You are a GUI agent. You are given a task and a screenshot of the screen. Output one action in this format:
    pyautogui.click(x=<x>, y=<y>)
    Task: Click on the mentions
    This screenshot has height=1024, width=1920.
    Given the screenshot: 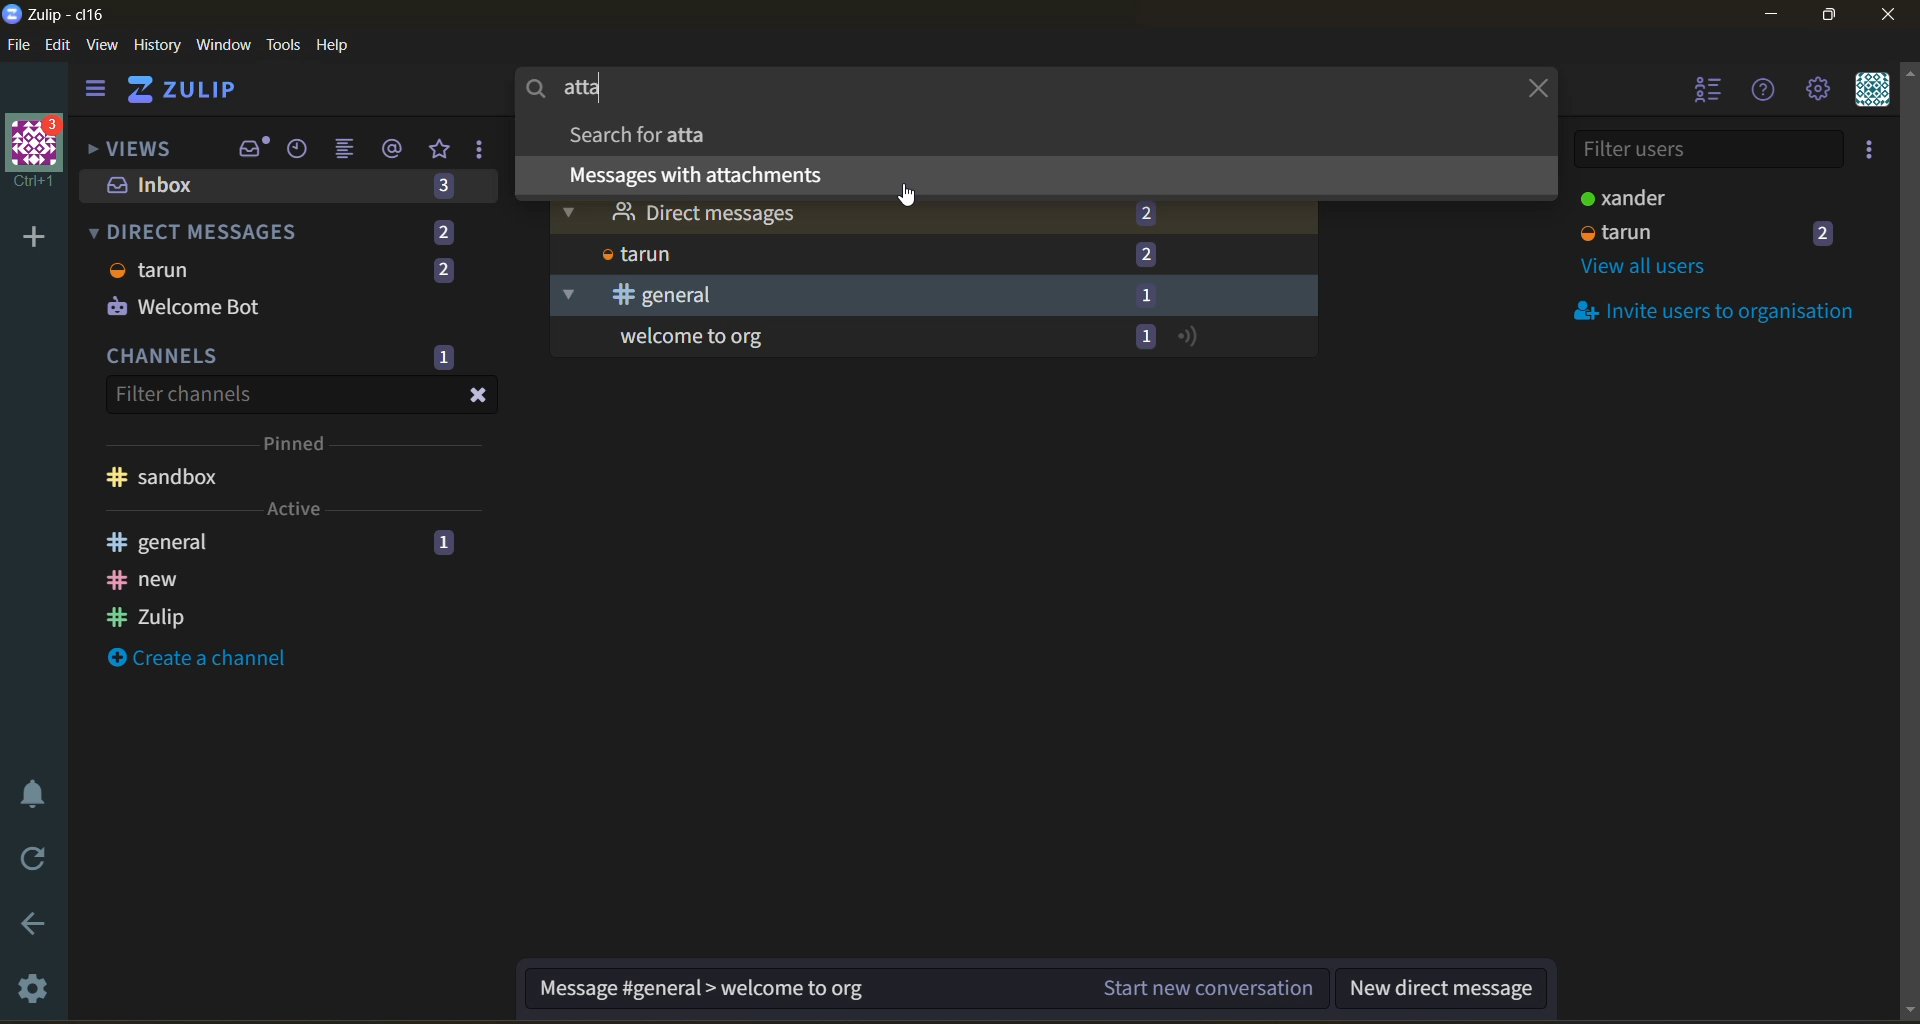 What is the action you would take?
    pyautogui.click(x=394, y=149)
    